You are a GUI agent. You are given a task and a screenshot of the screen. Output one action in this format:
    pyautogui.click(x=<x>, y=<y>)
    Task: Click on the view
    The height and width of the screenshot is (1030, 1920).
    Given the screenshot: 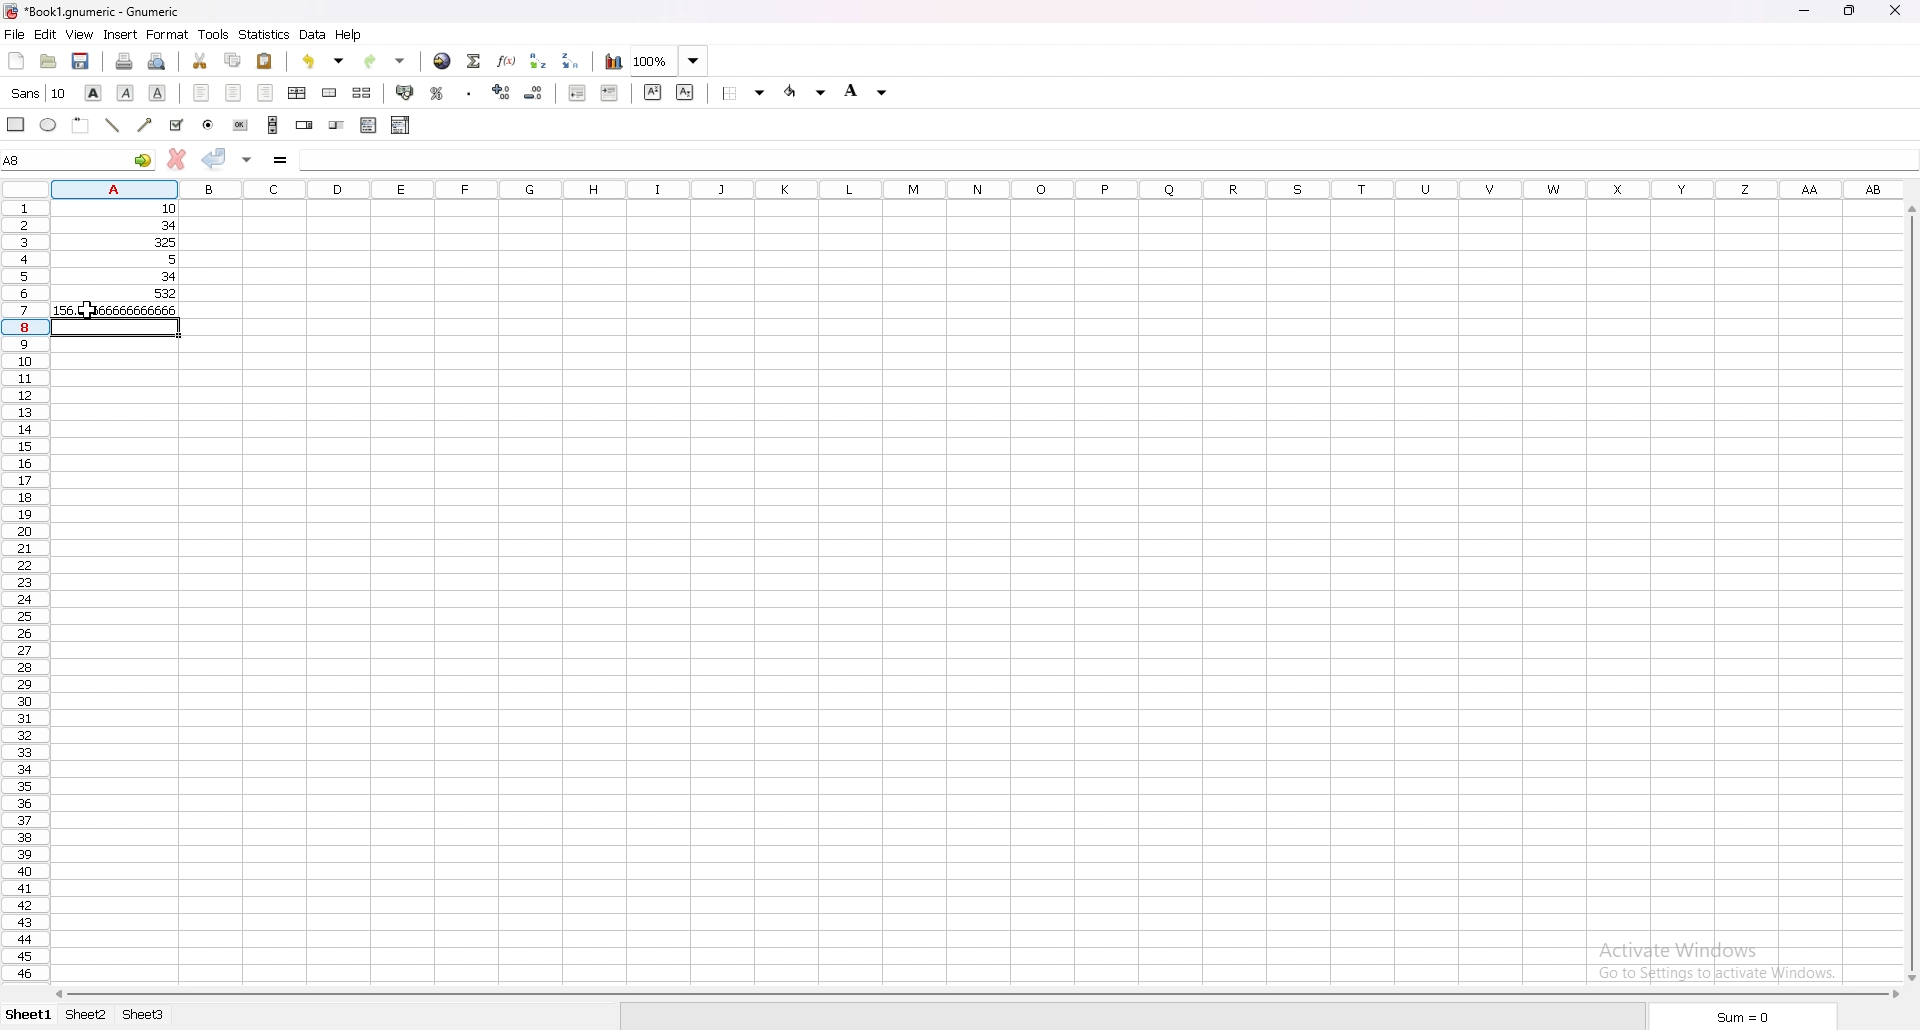 What is the action you would take?
    pyautogui.click(x=79, y=34)
    